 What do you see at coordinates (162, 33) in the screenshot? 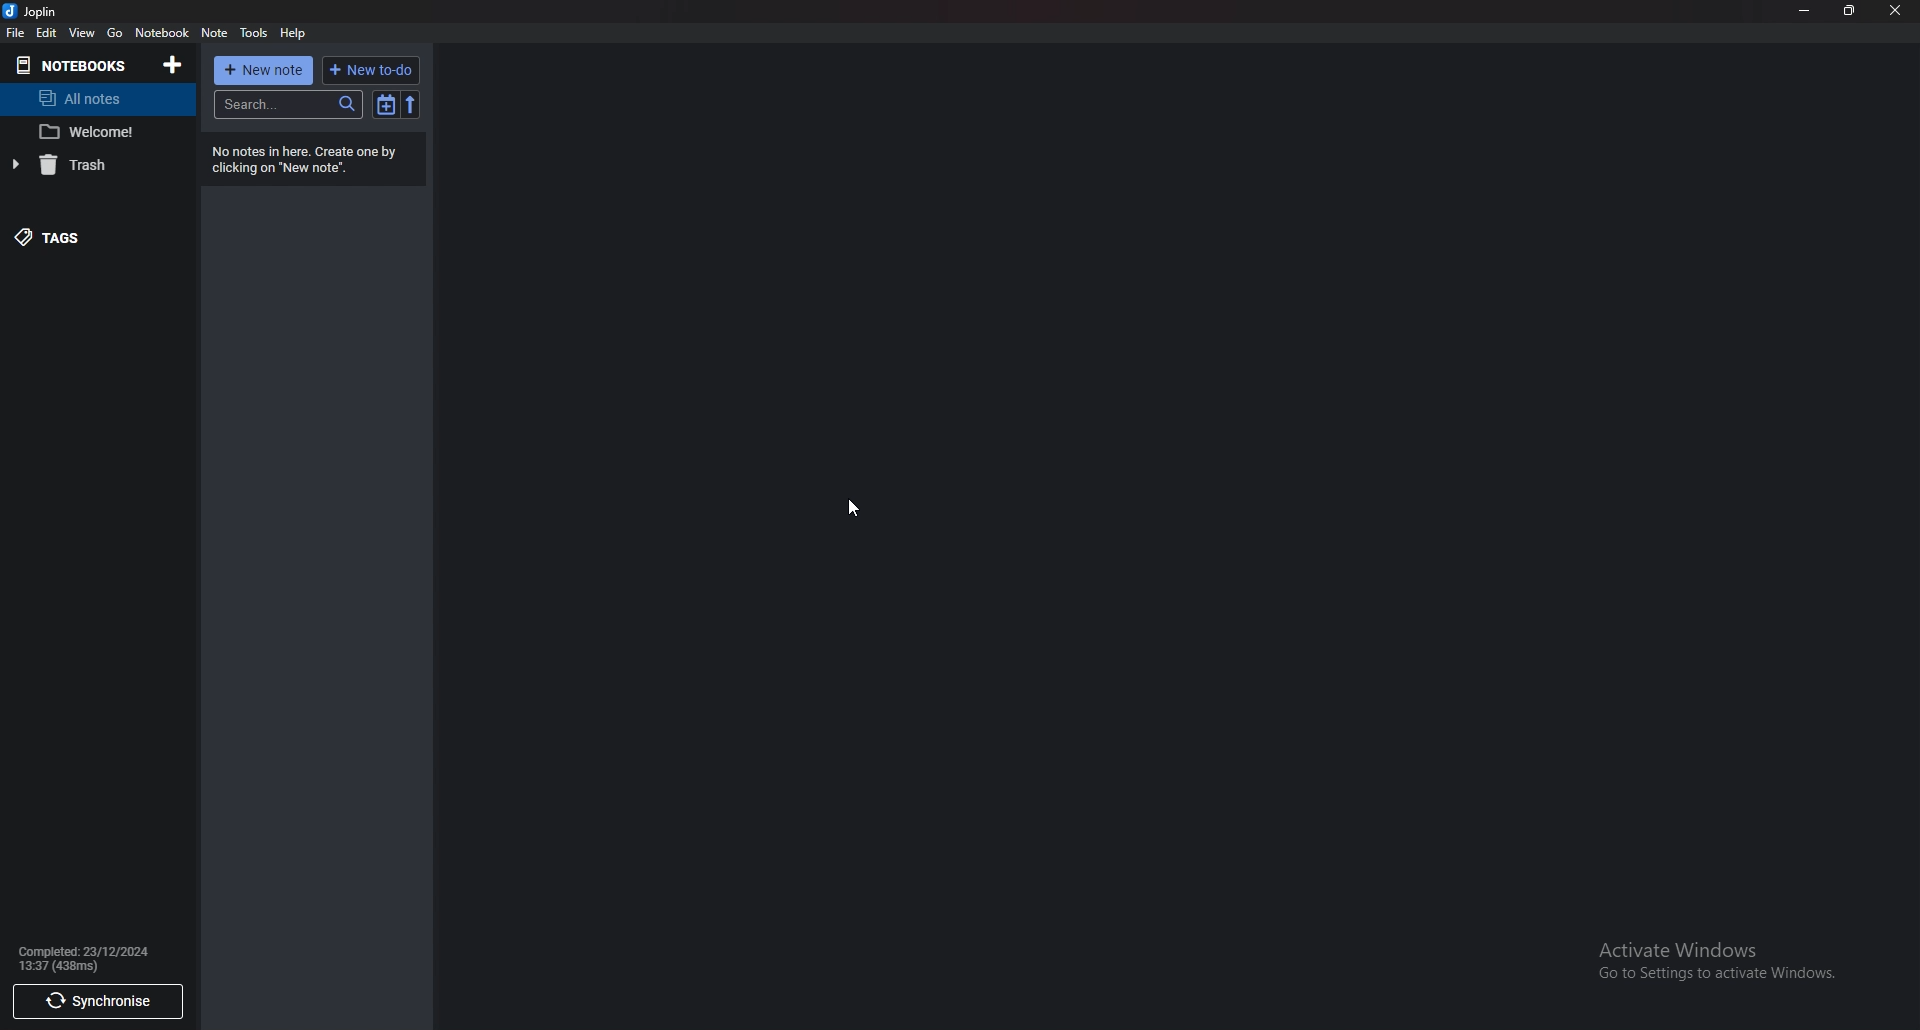
I see `Notebook` at bounding box center [162, 33].